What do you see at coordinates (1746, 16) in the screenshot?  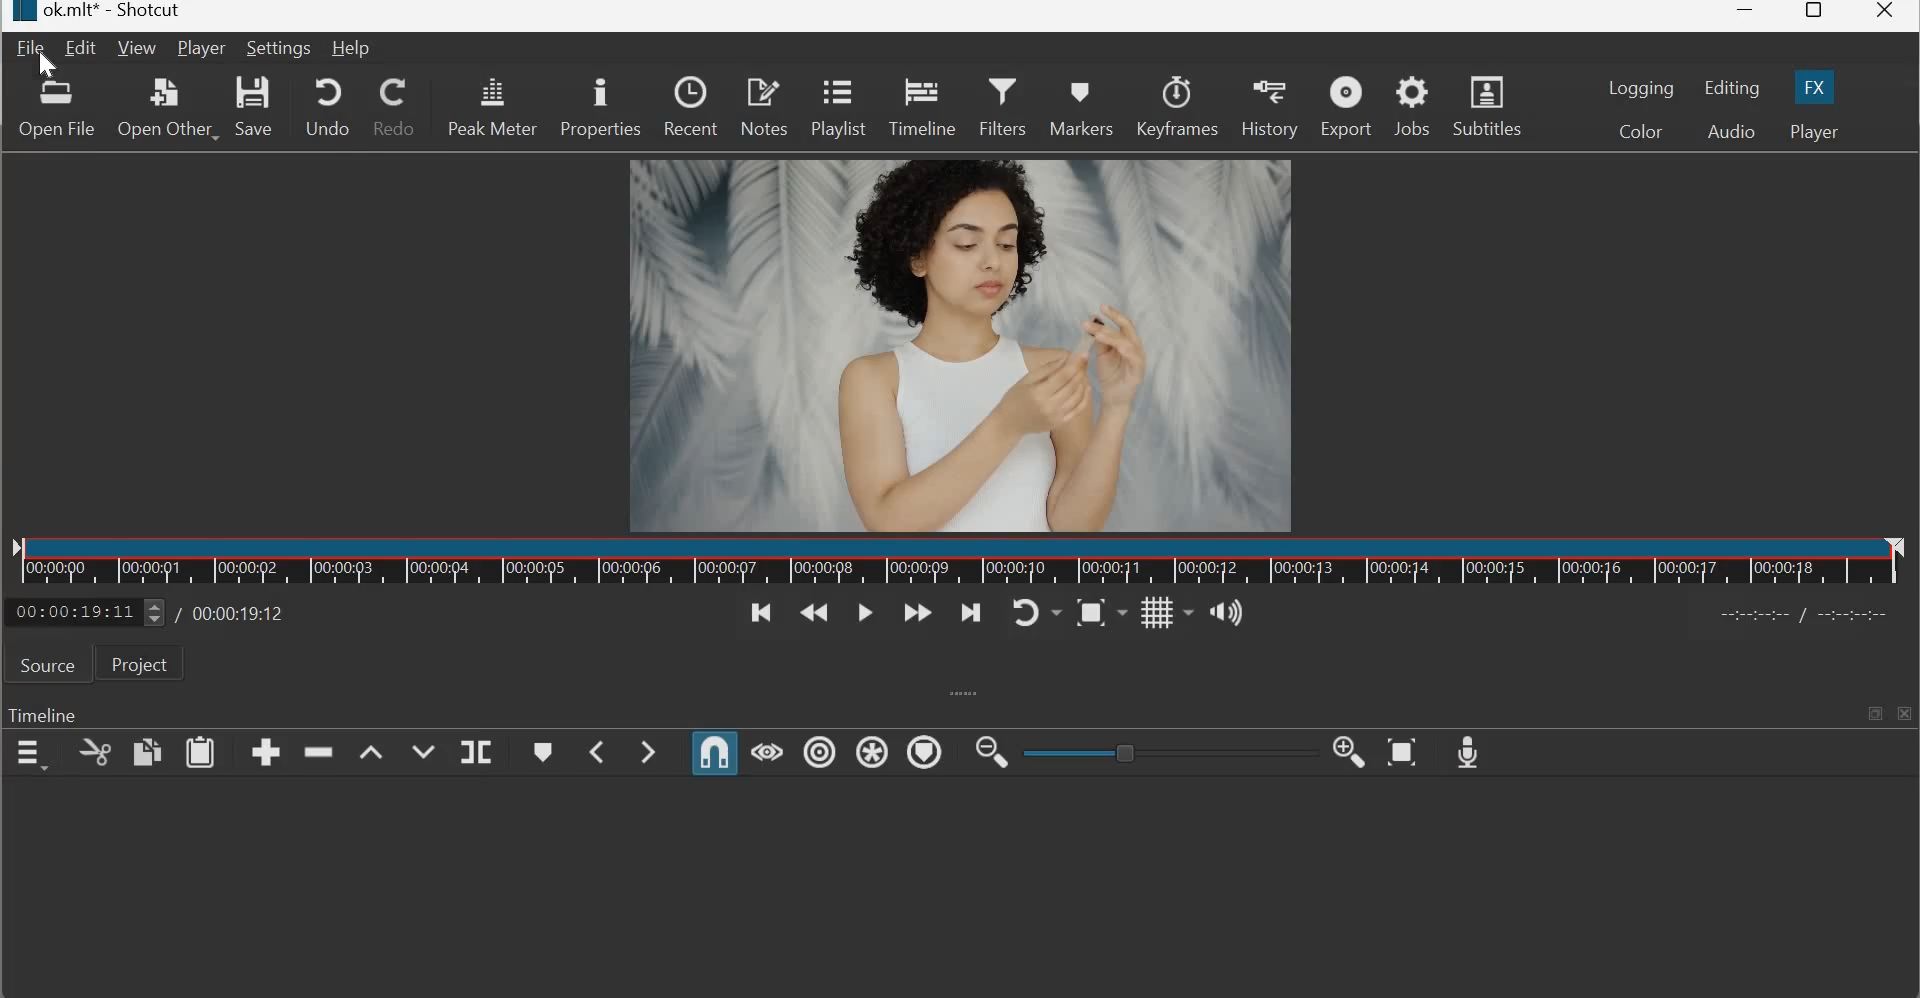 I see `Minimize` at bounding box center [1746, 16].